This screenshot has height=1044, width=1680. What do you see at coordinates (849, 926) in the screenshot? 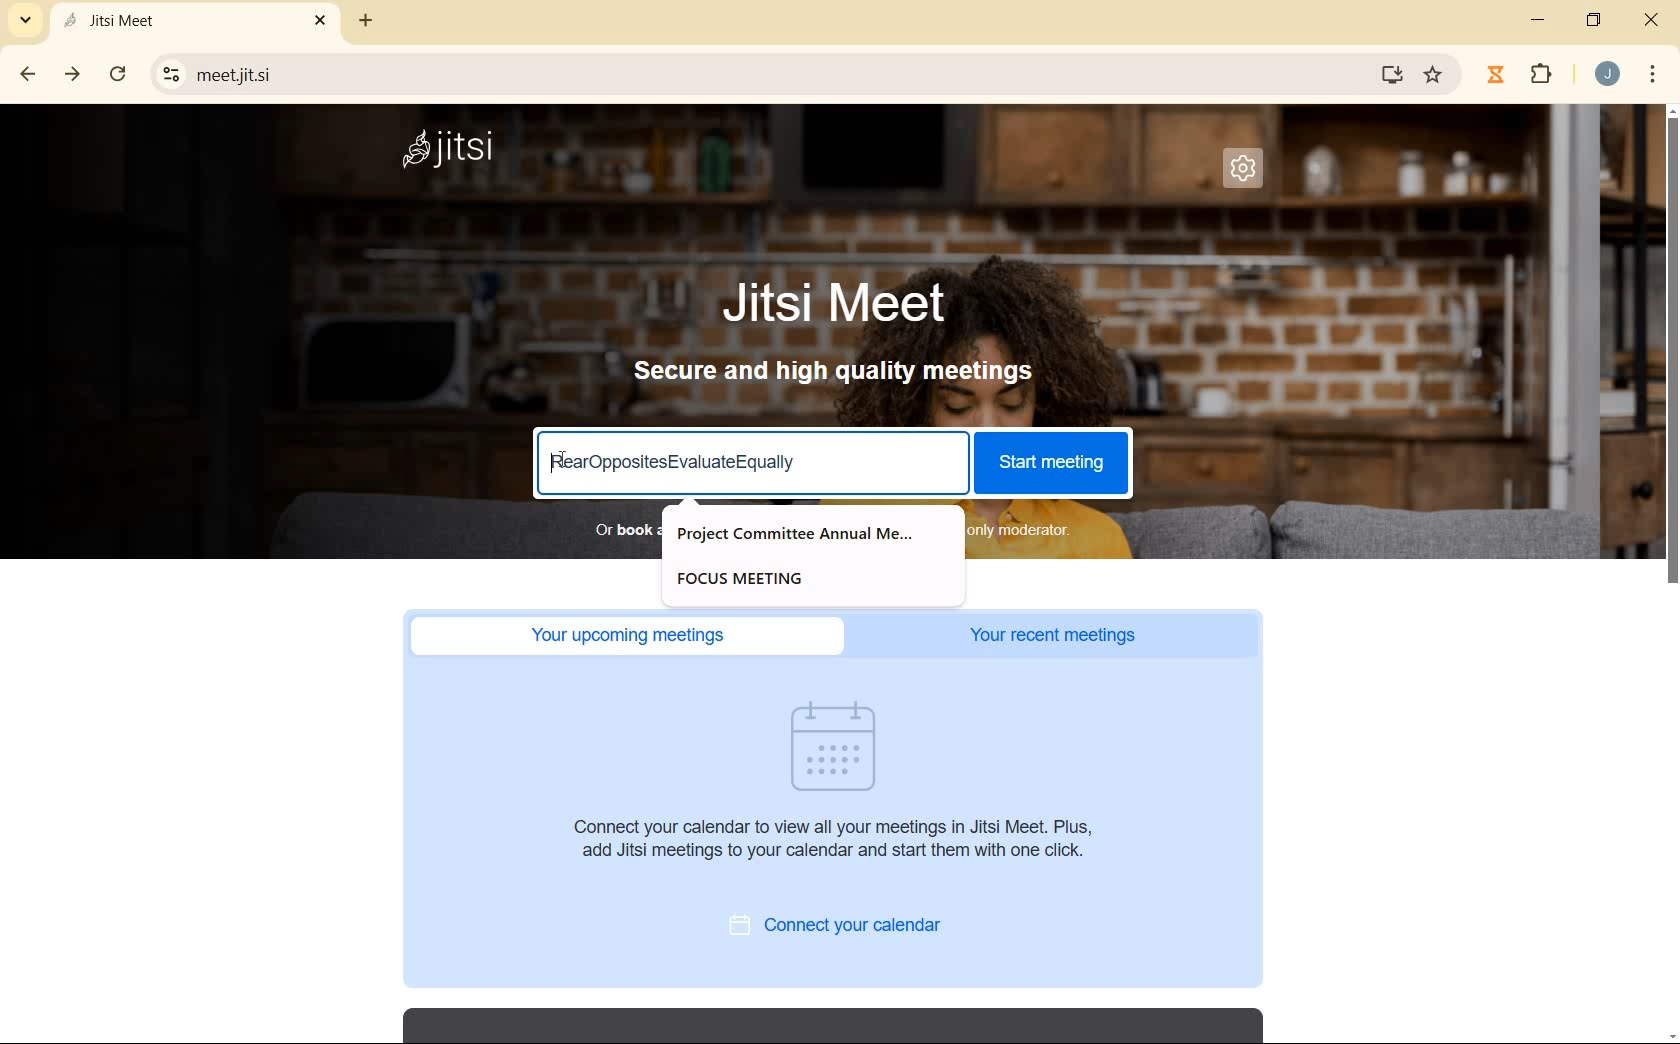
I see `connect your calendar` at bounding box center [849, 926].